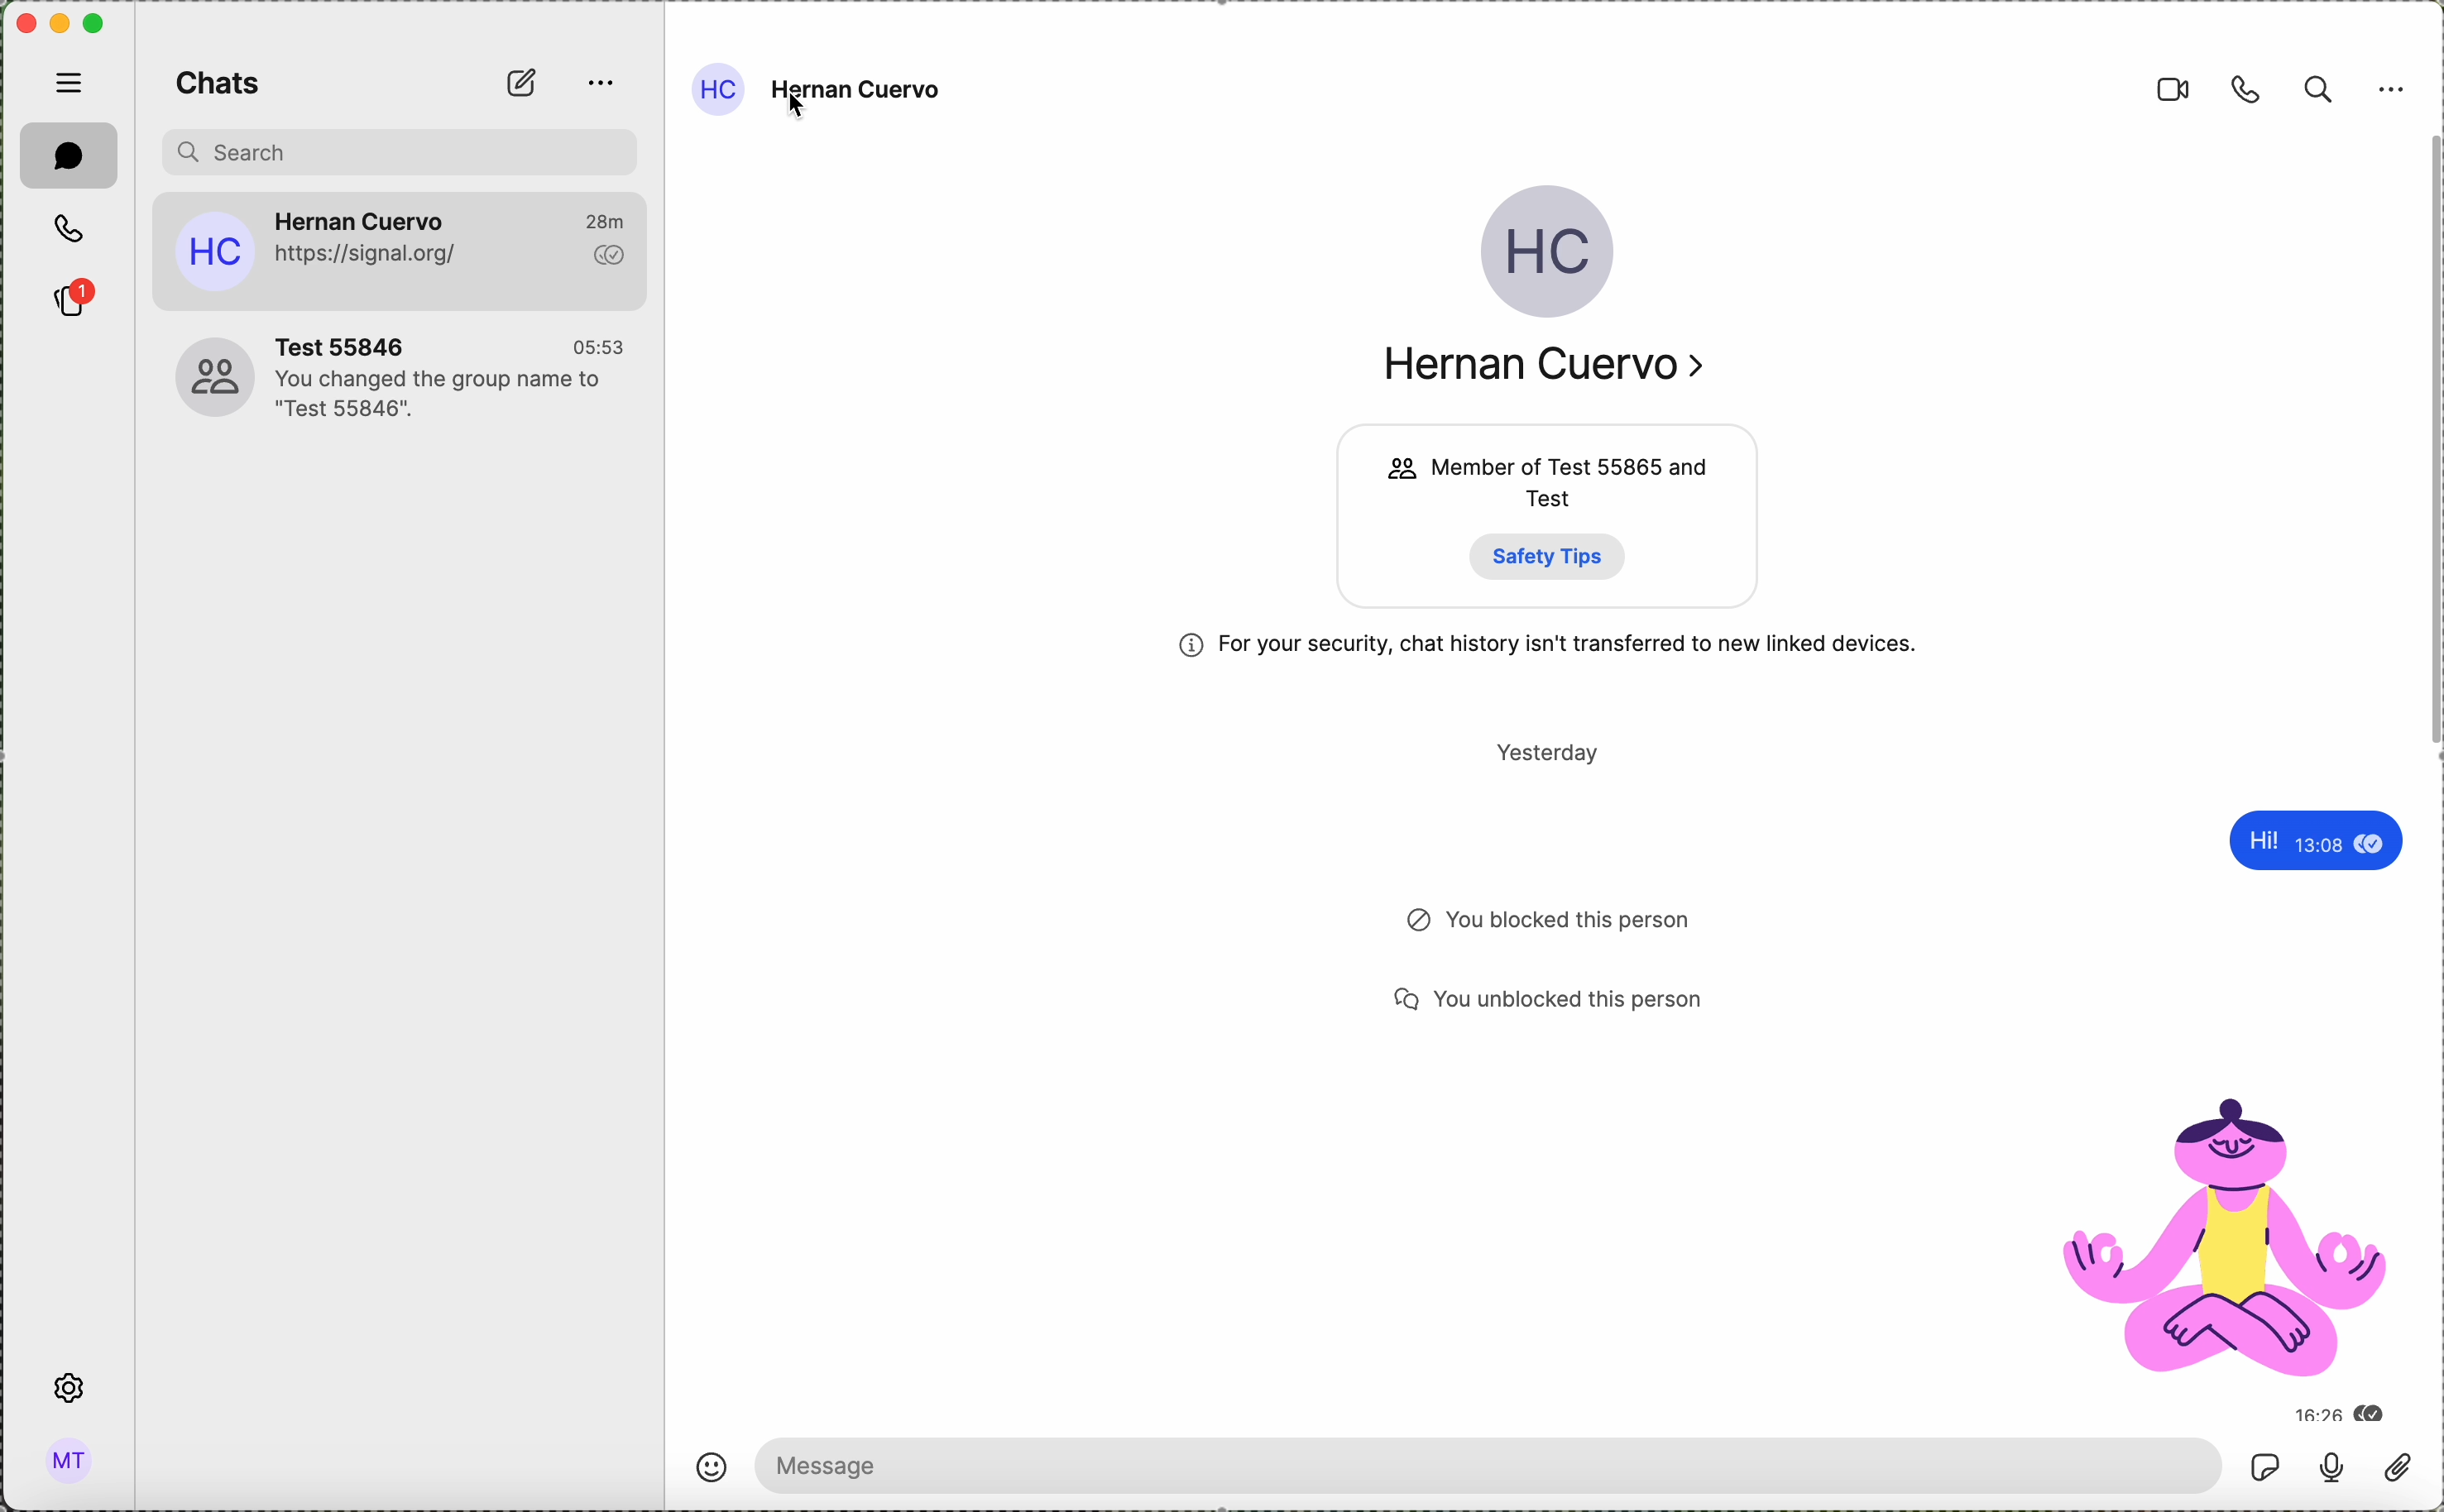 This screenshot has width=2444, height=1512. What do you see at coordinates (715, 1471) in the screenshot?
I see `emoji` at bounding box center [715, 1471].